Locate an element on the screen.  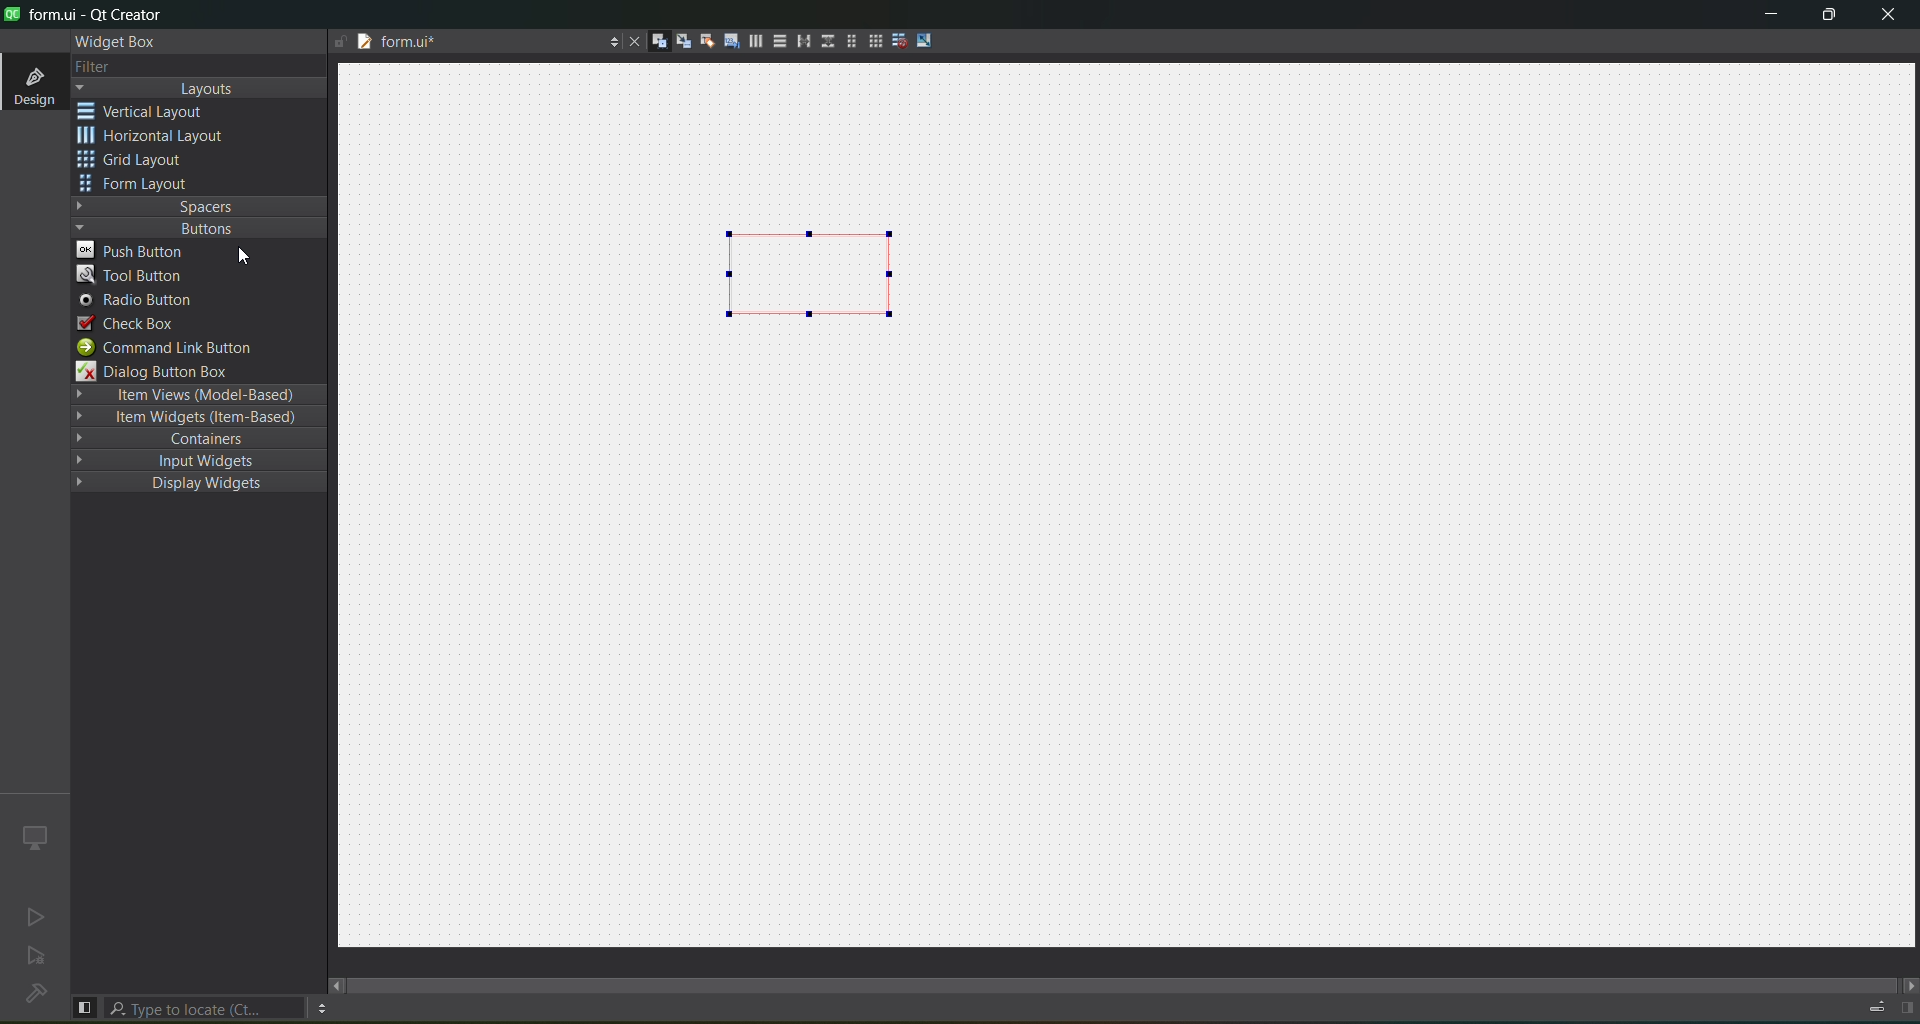
command link button is located at coordinates (177, 348).